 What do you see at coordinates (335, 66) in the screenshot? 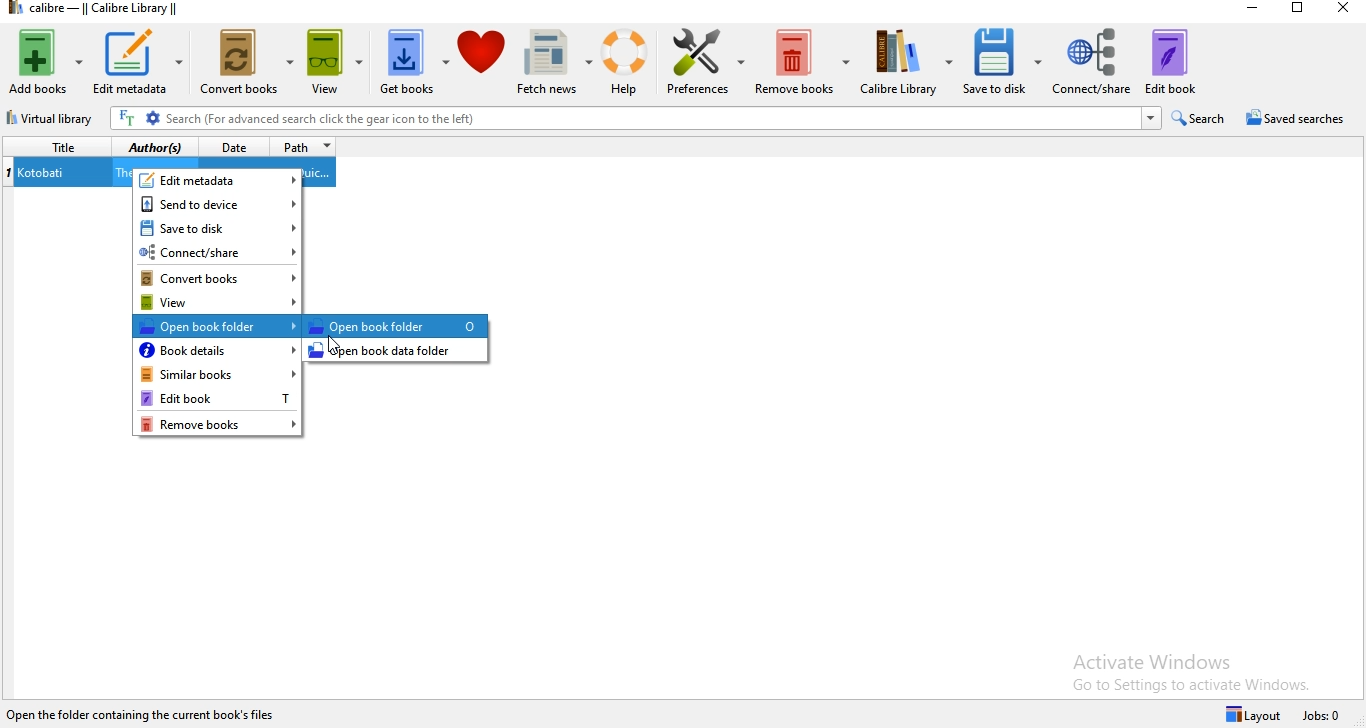
I see `view` at bounding box center [335, 66].